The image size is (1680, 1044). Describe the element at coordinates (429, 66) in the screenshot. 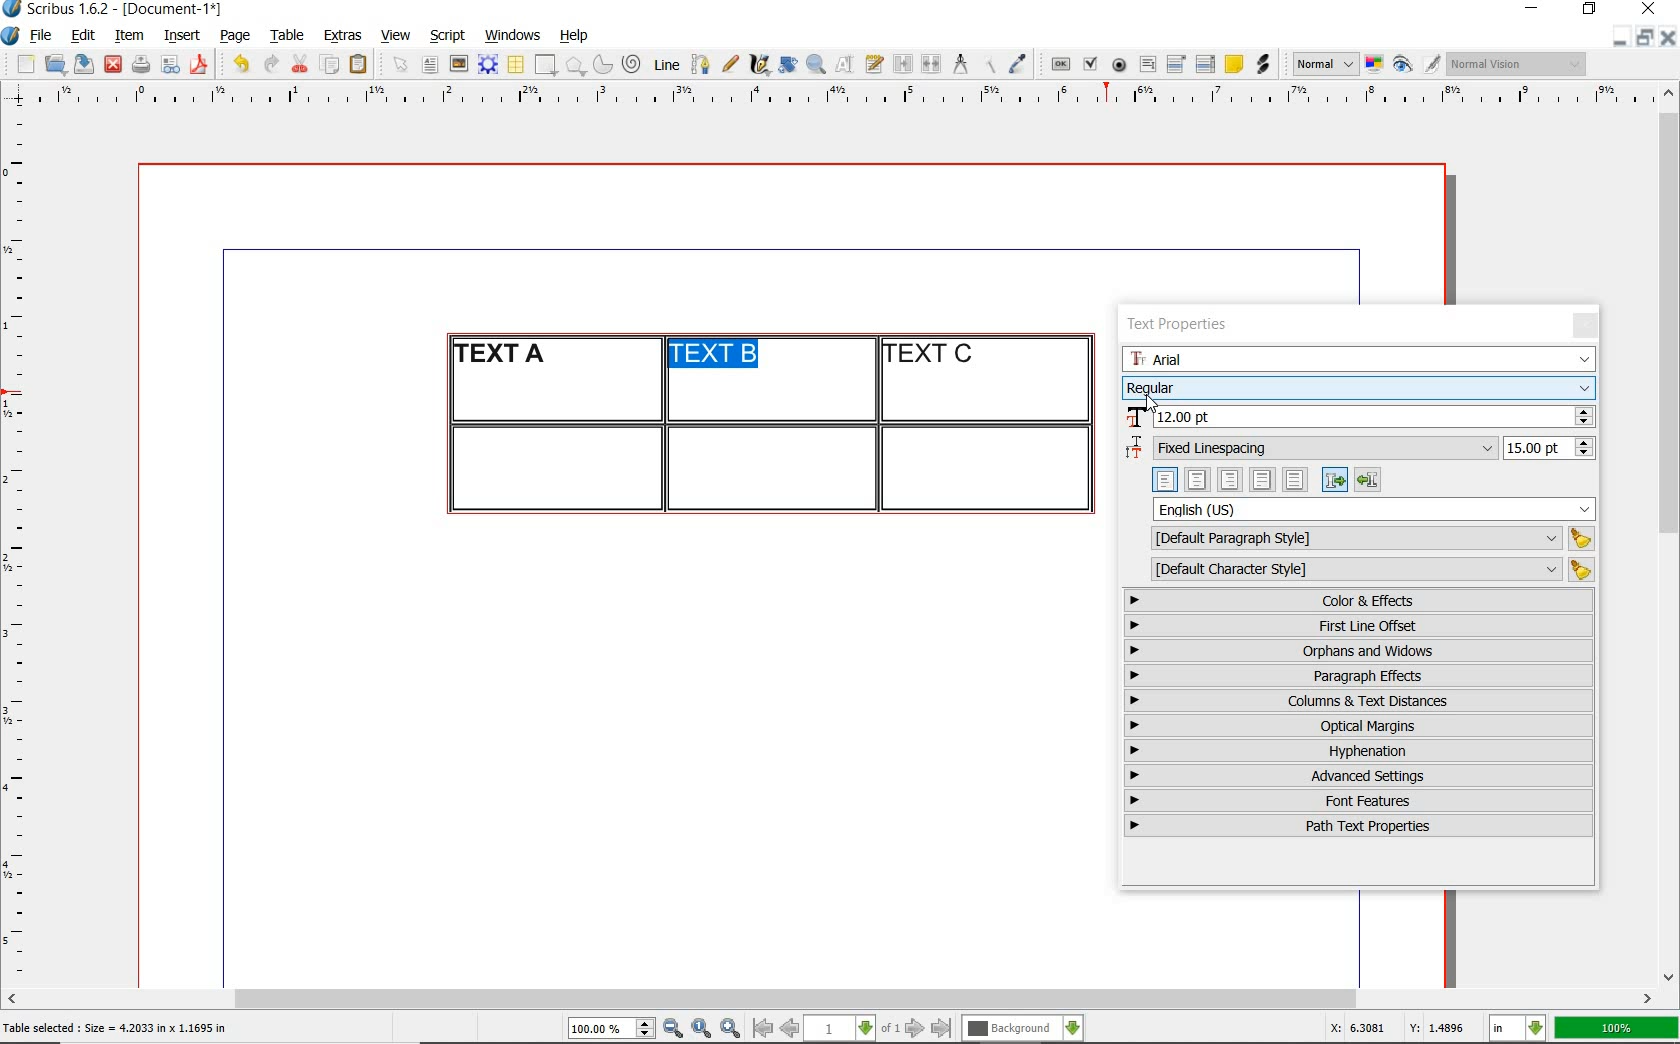

I see `text frame` at that location.